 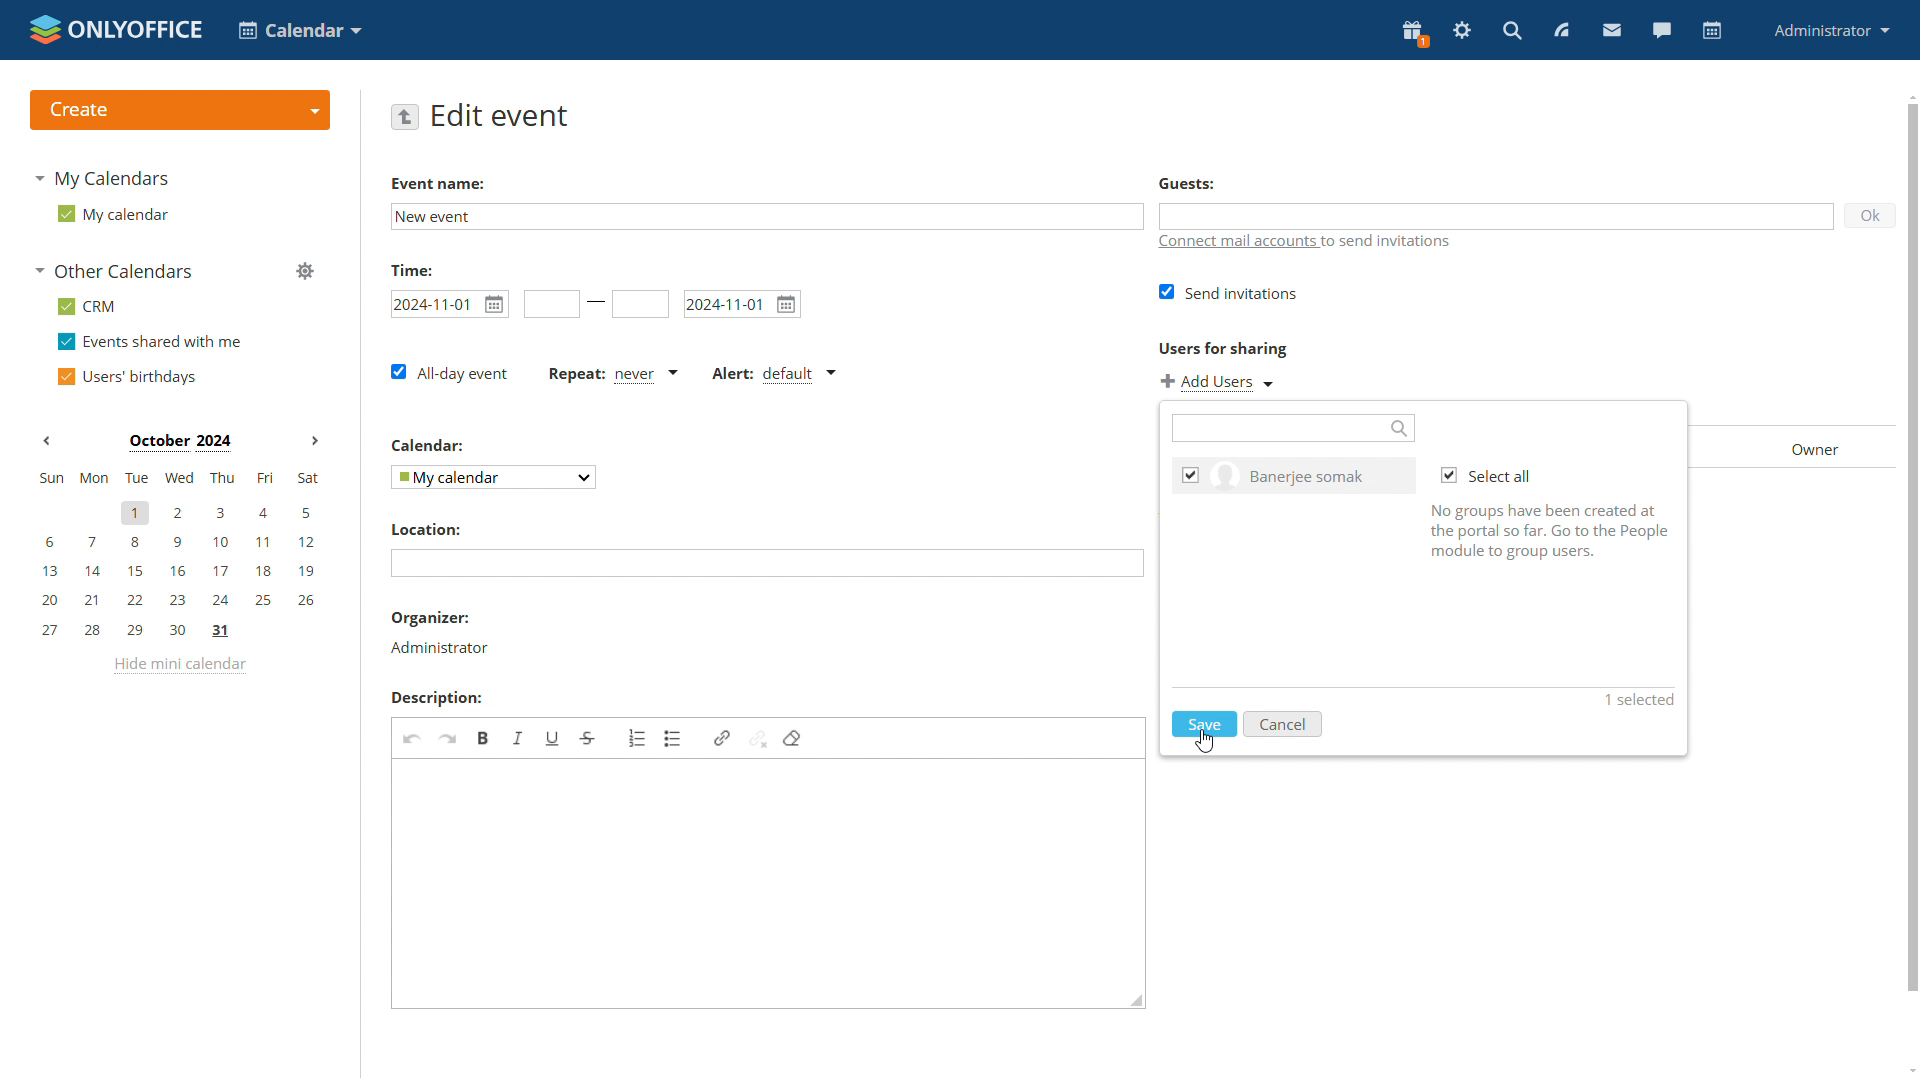 I want to click on Next month, so click(x=311, y=442).